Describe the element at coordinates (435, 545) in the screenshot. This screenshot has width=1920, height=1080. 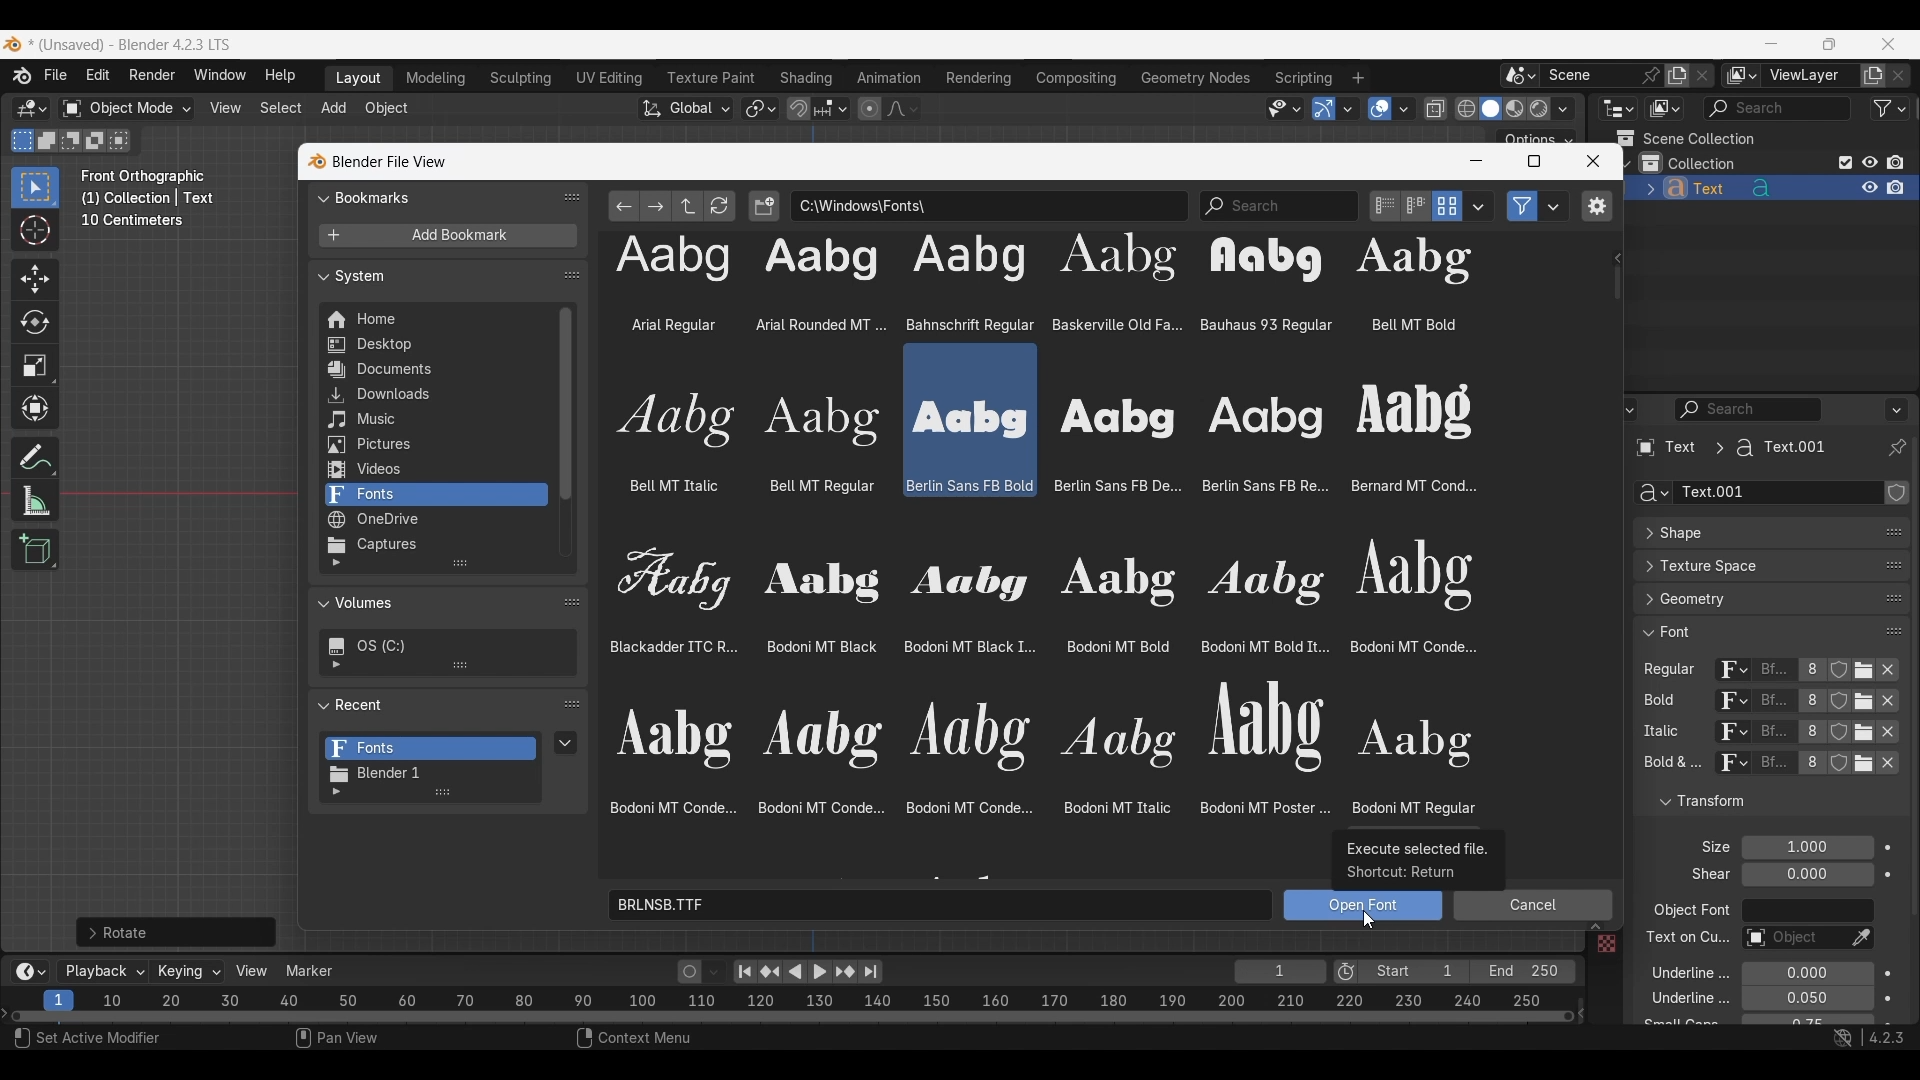
I see `Captures folder` at that location.